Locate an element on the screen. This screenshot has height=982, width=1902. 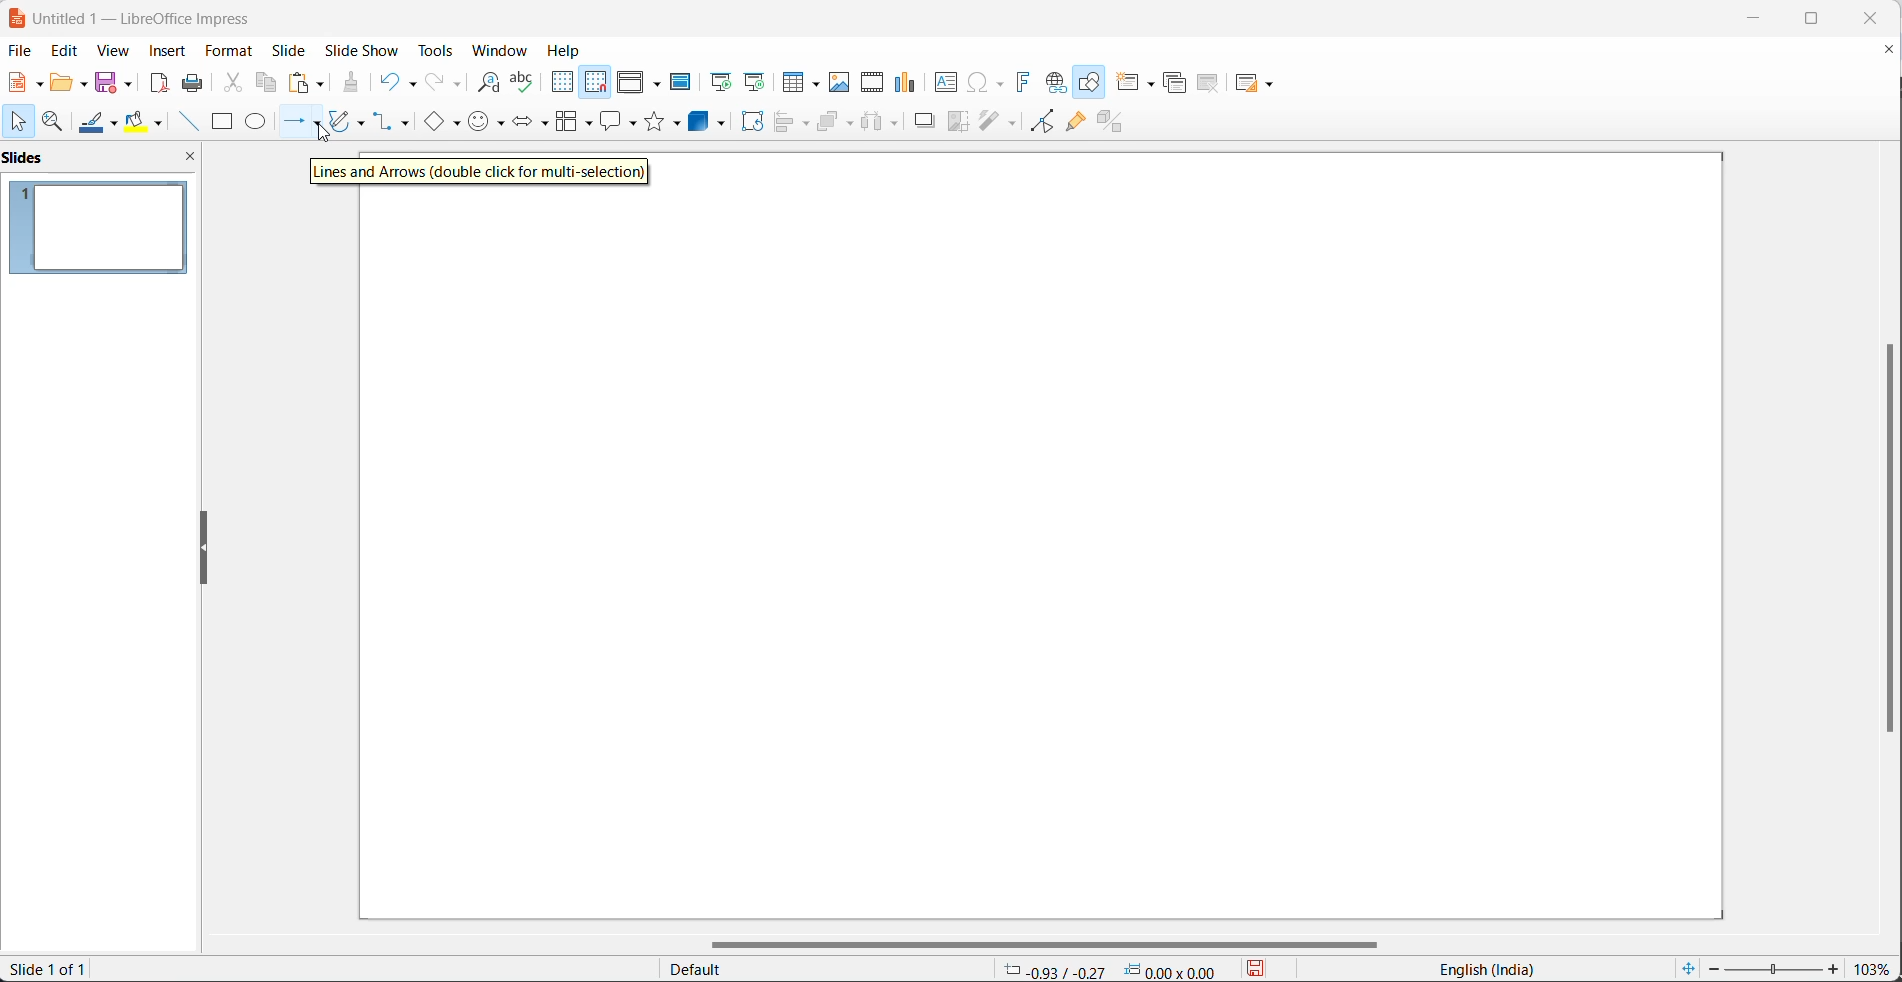
rotate is located at coordinates (752, 123).